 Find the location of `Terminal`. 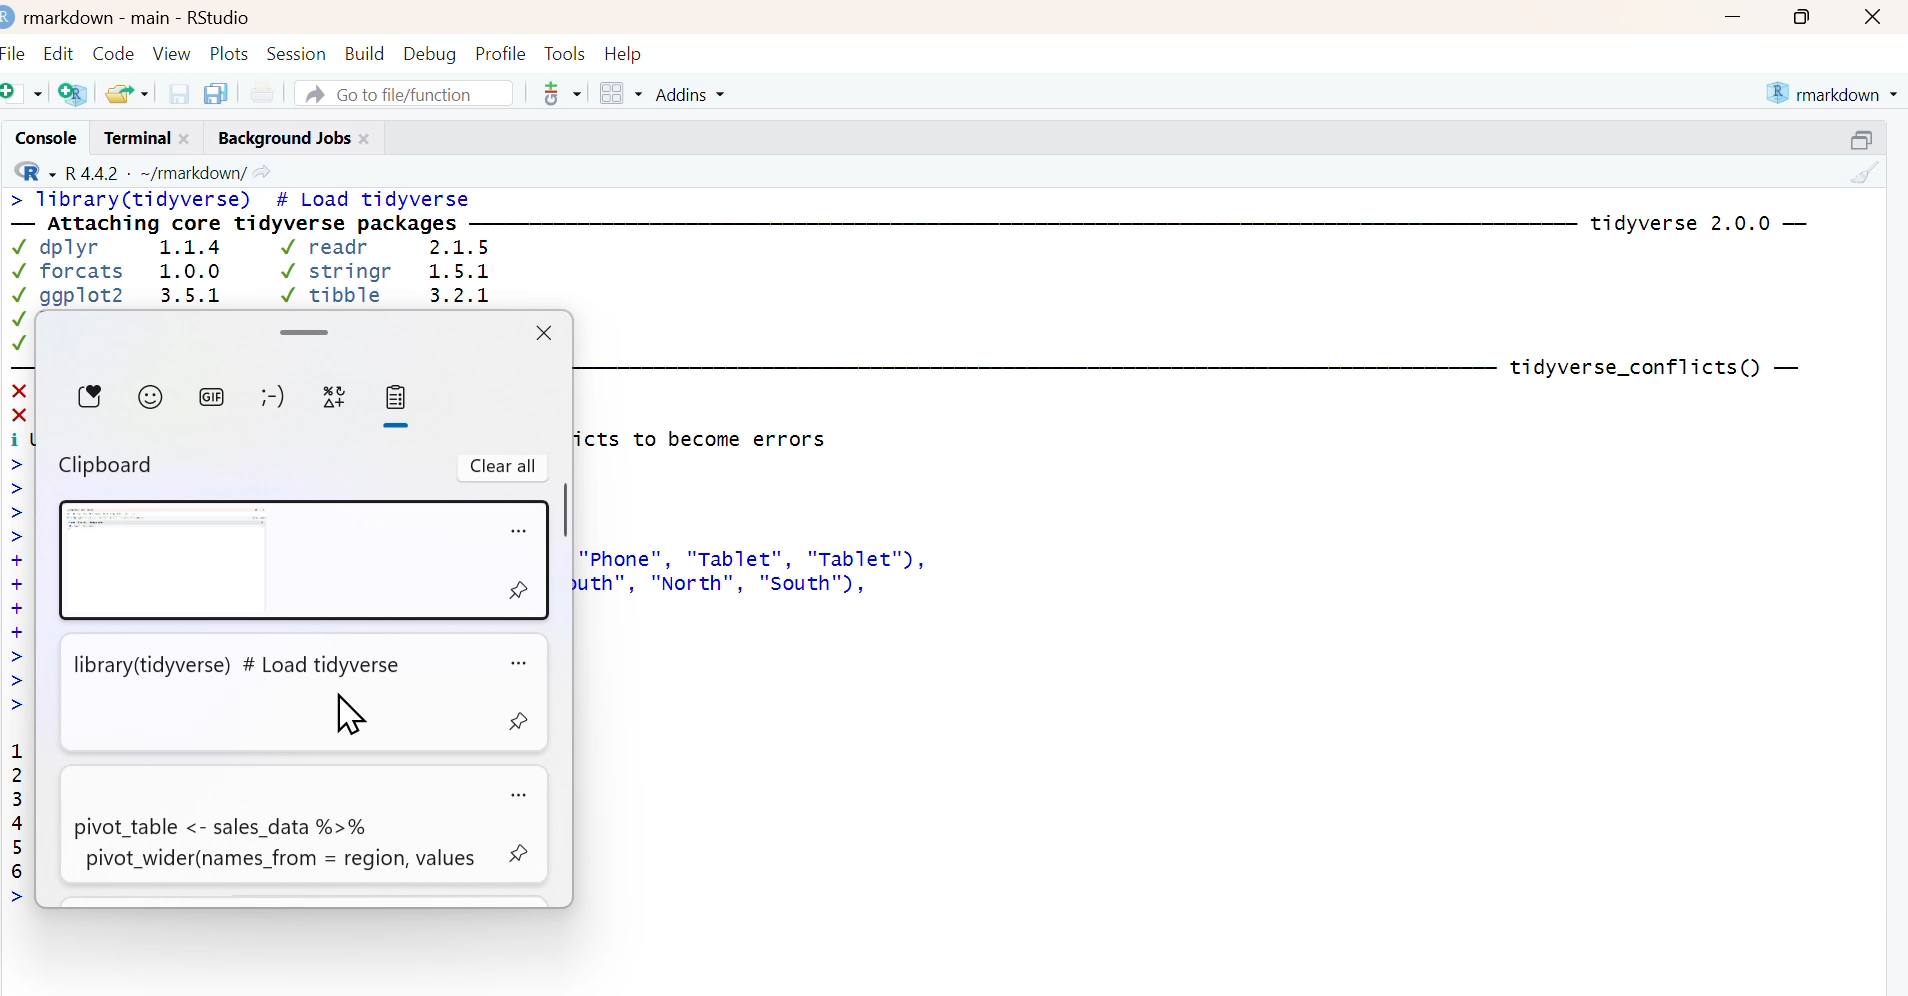

Terminal is located at coordinates (132, 137).